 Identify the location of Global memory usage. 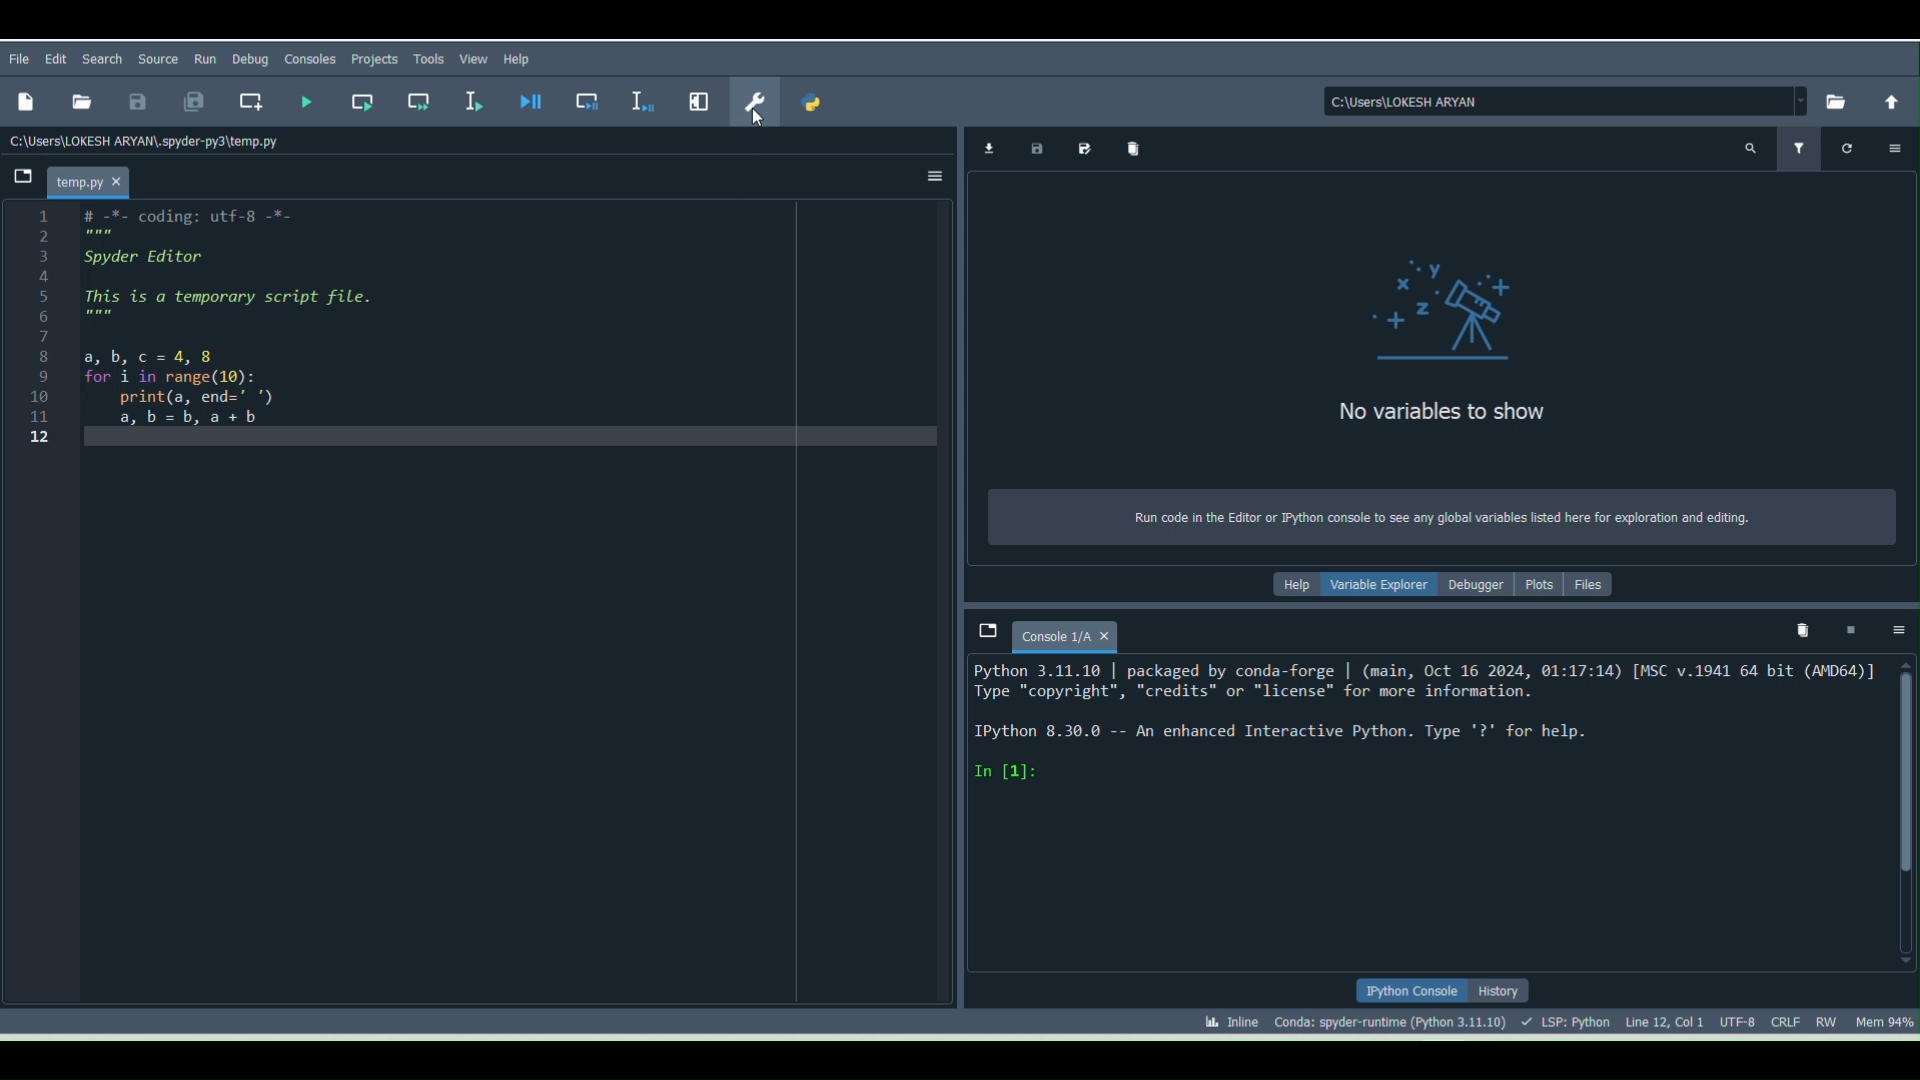
(1883, 1018).